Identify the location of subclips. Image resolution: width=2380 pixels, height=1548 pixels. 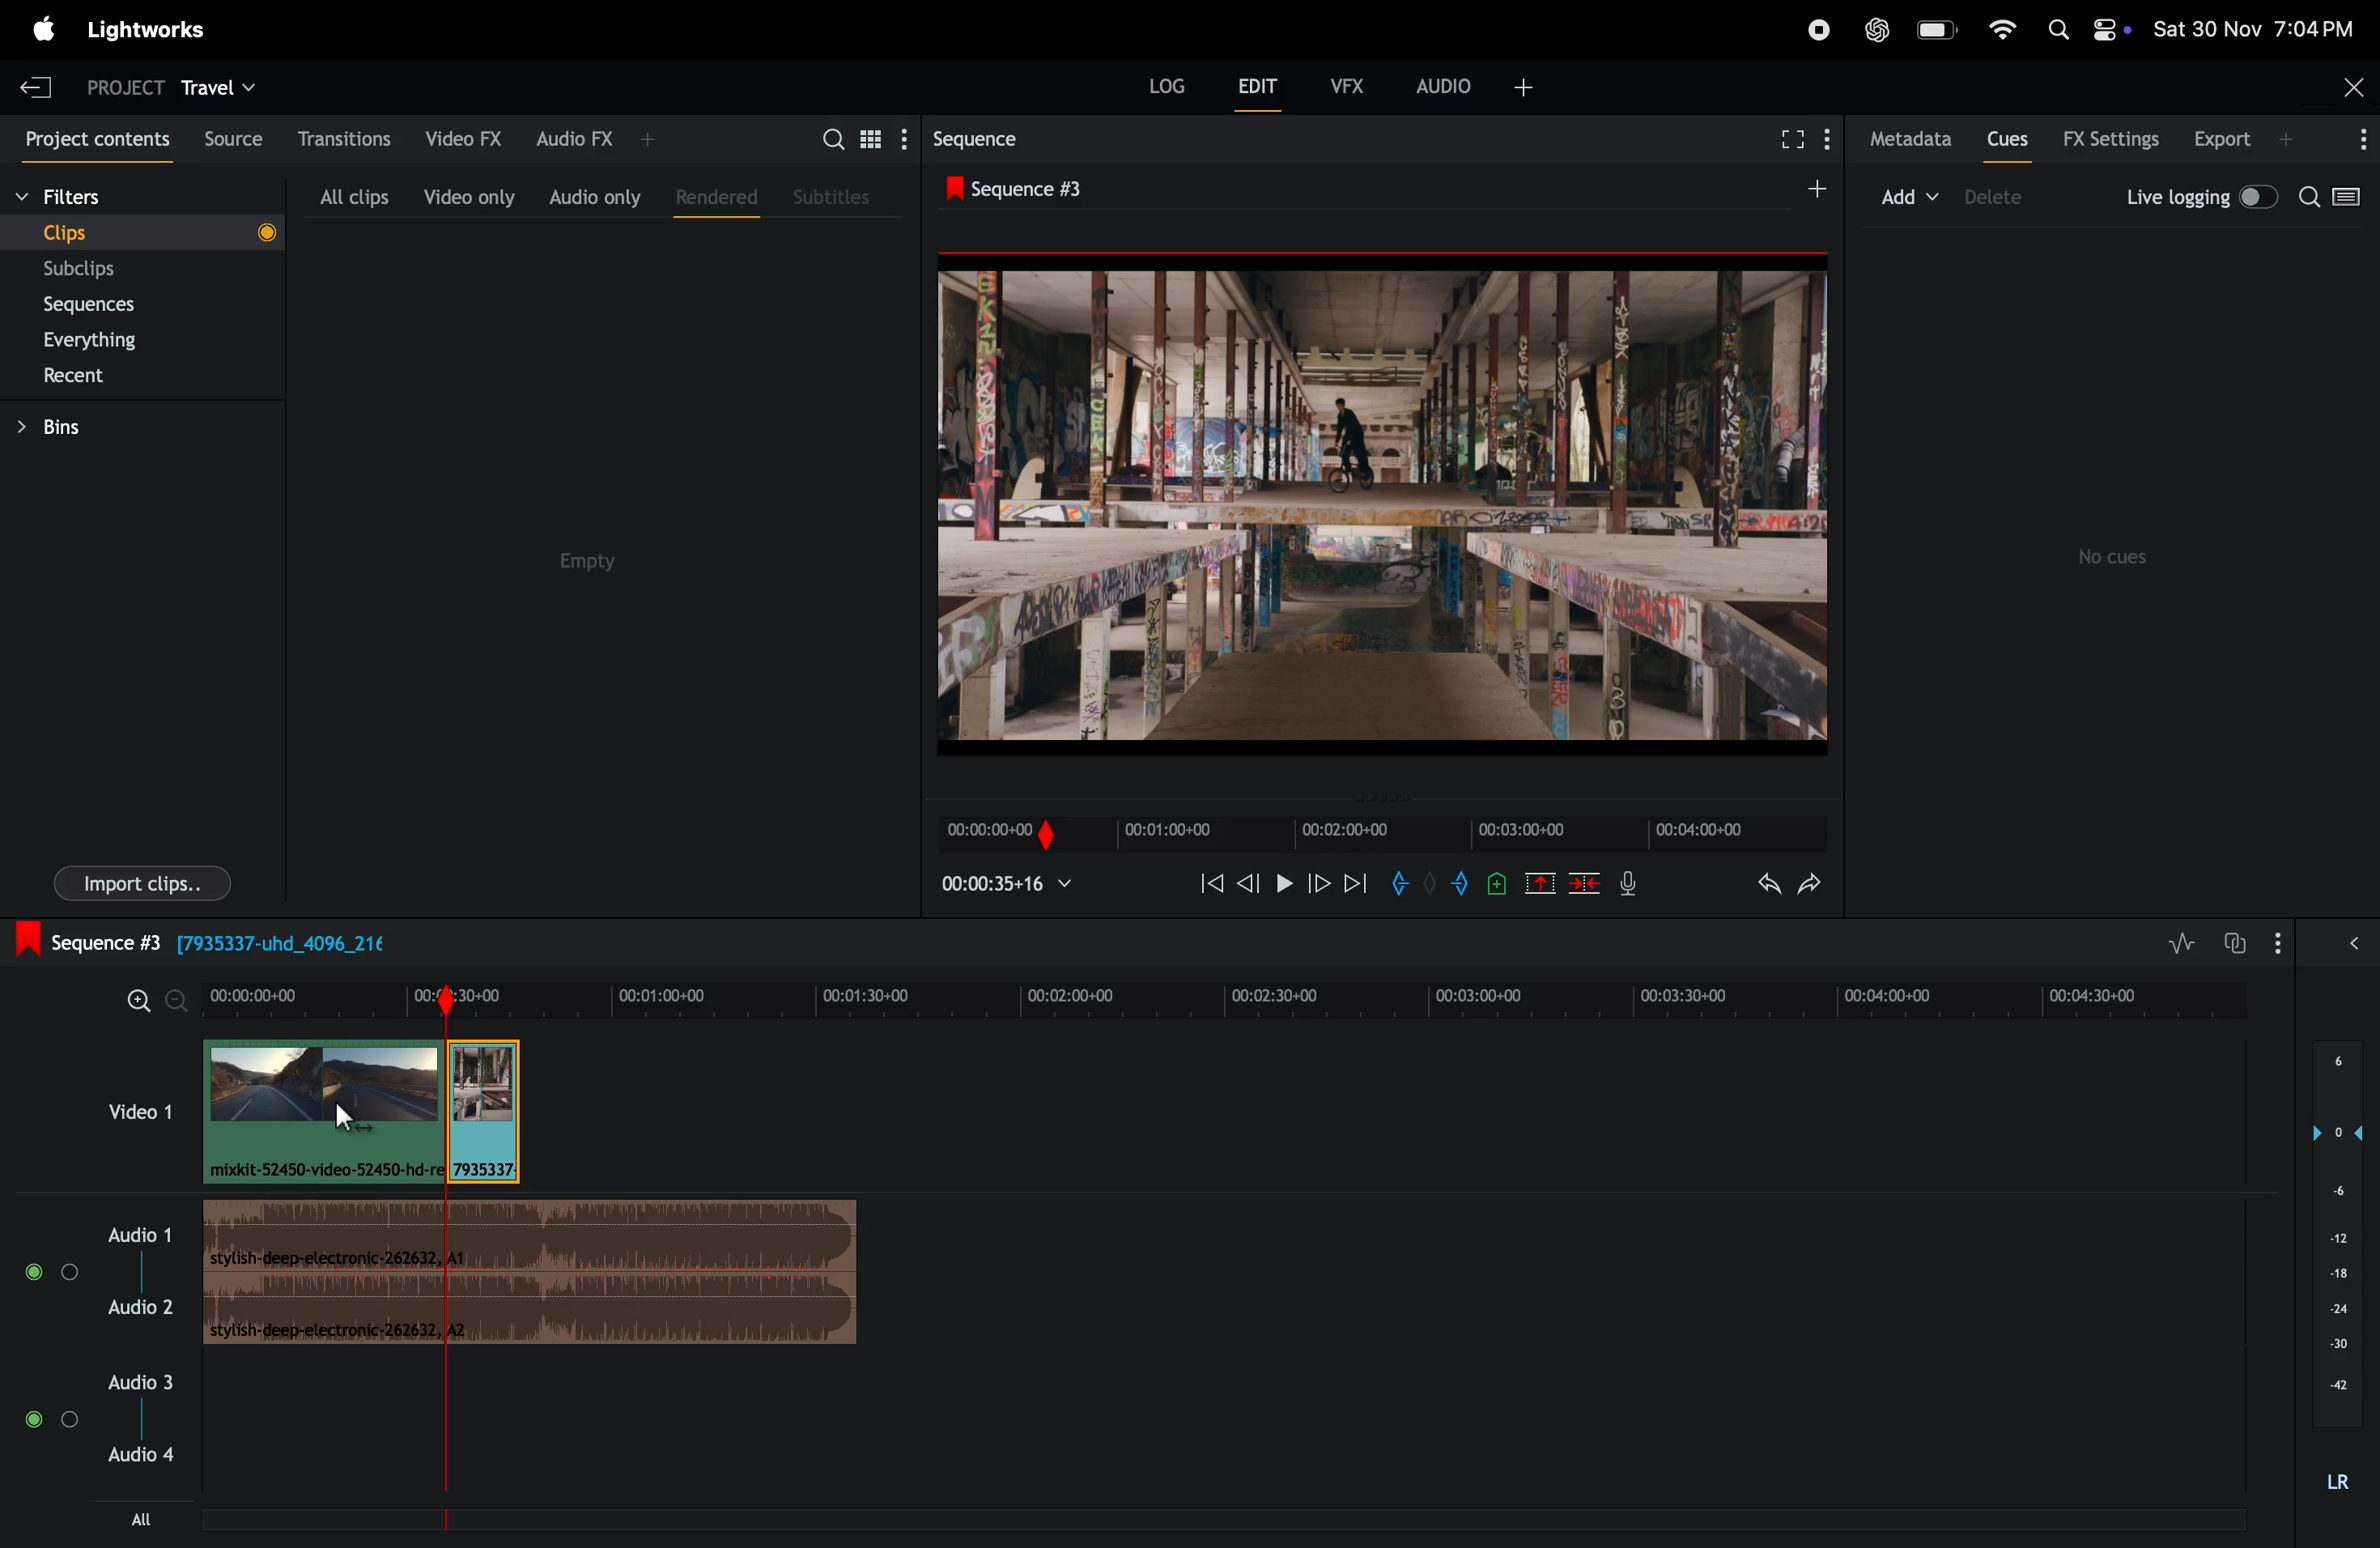
(111, 269).